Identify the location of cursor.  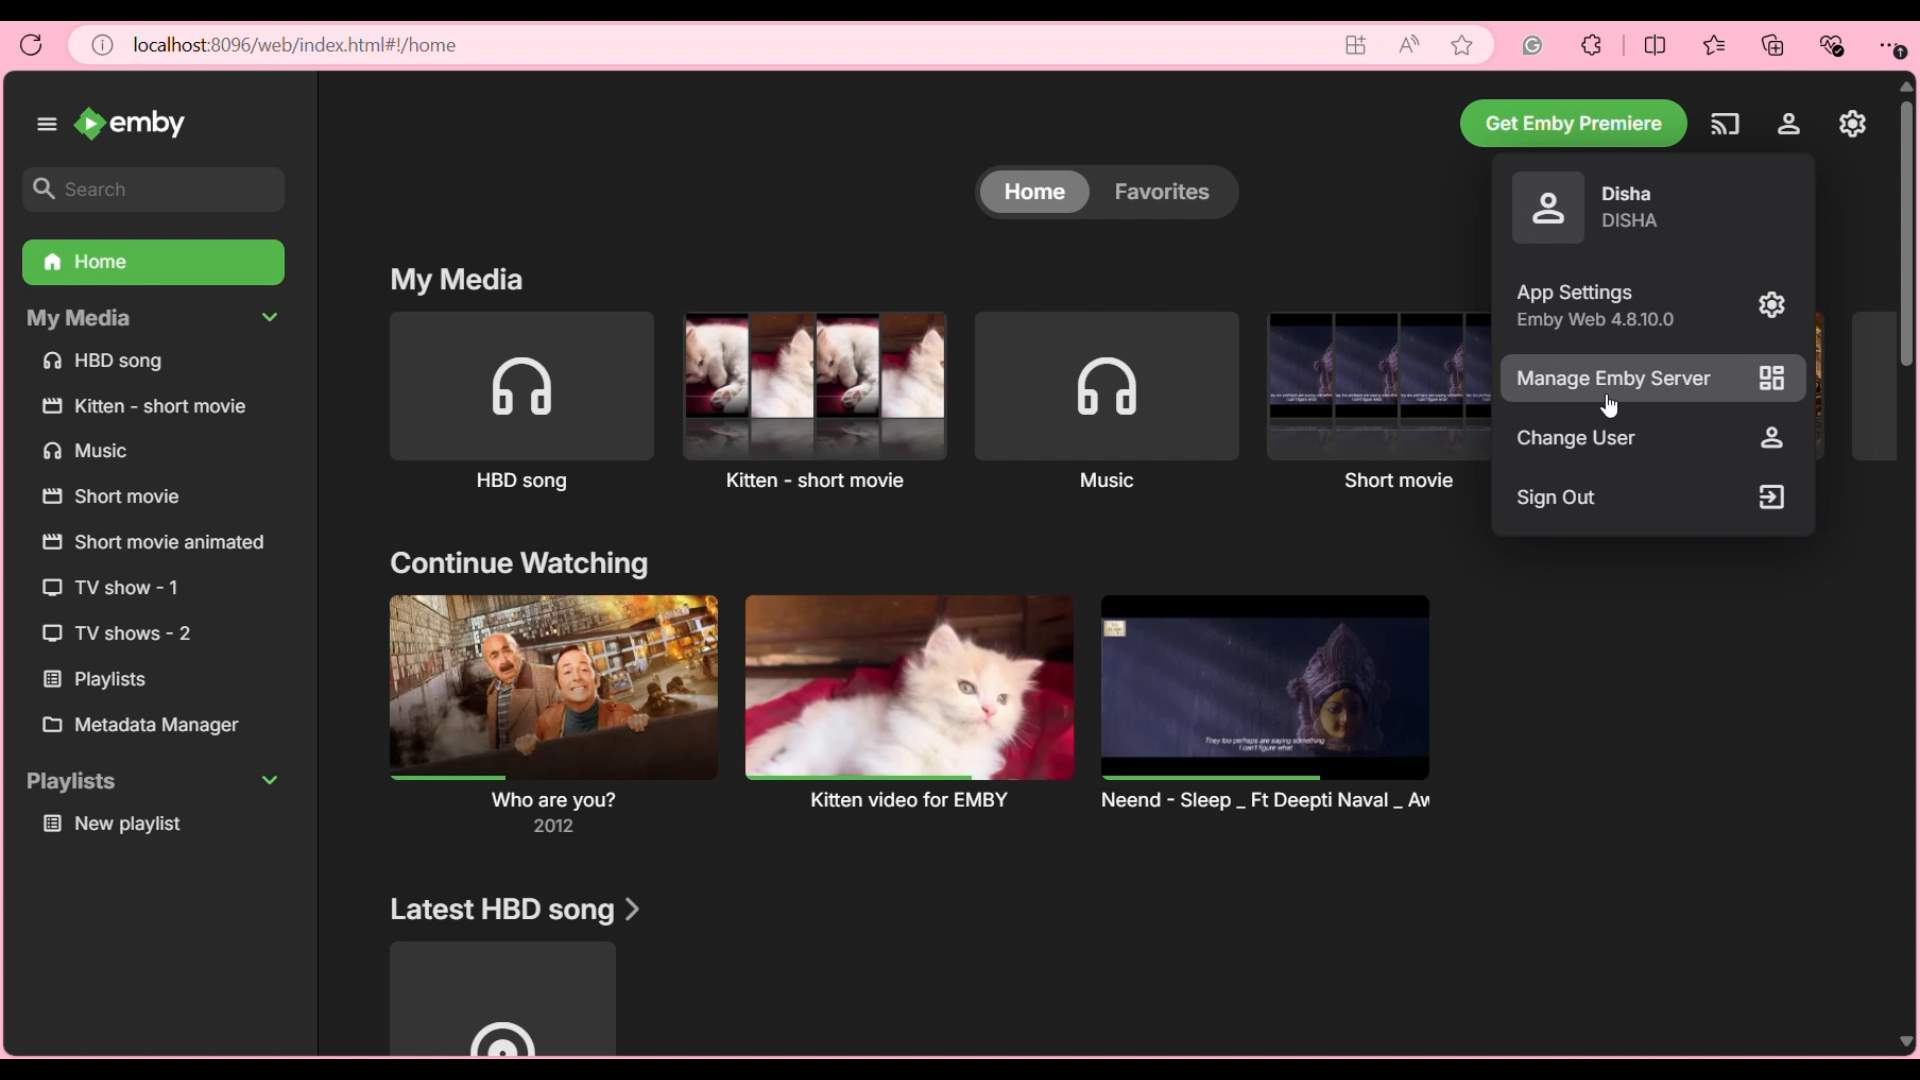
(1604, 417).